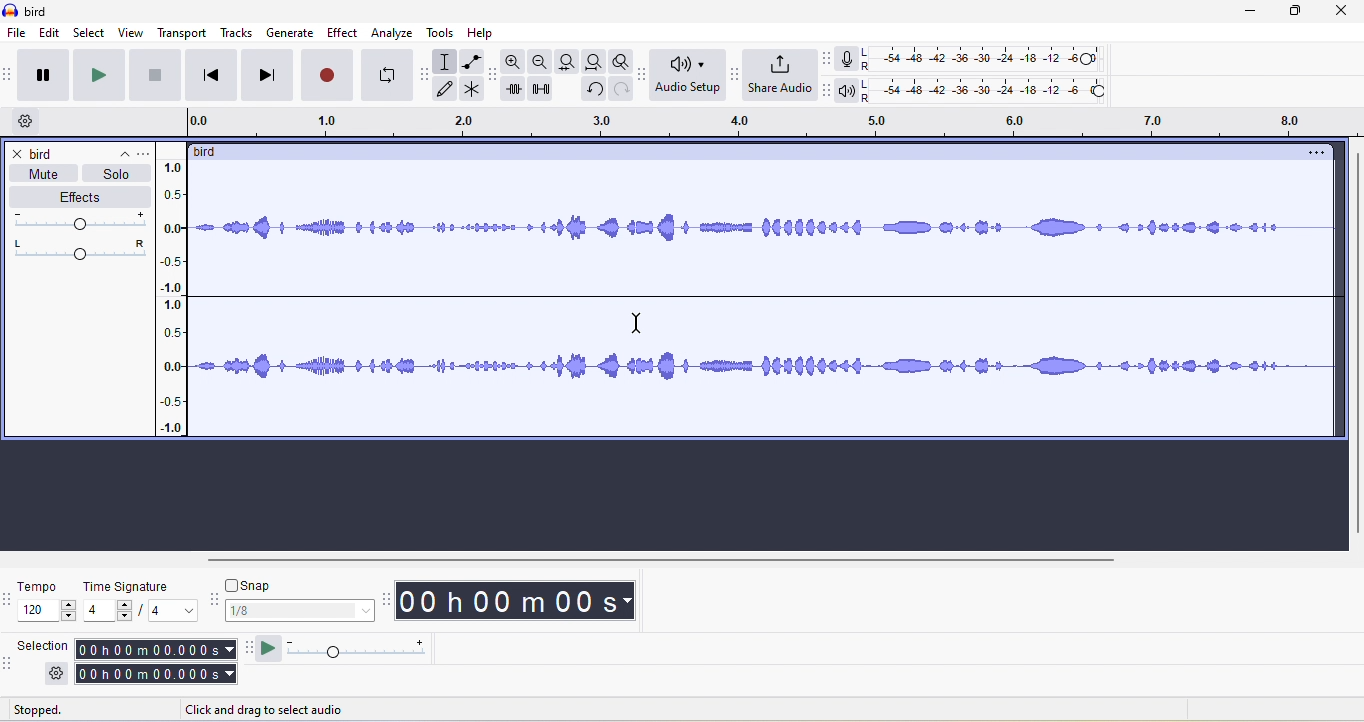 The height and width of the screenshot is (722, 1364). Describe the element at coordinates (266, 710) in the screenshot. I see `click and drag to select audio` at that location.